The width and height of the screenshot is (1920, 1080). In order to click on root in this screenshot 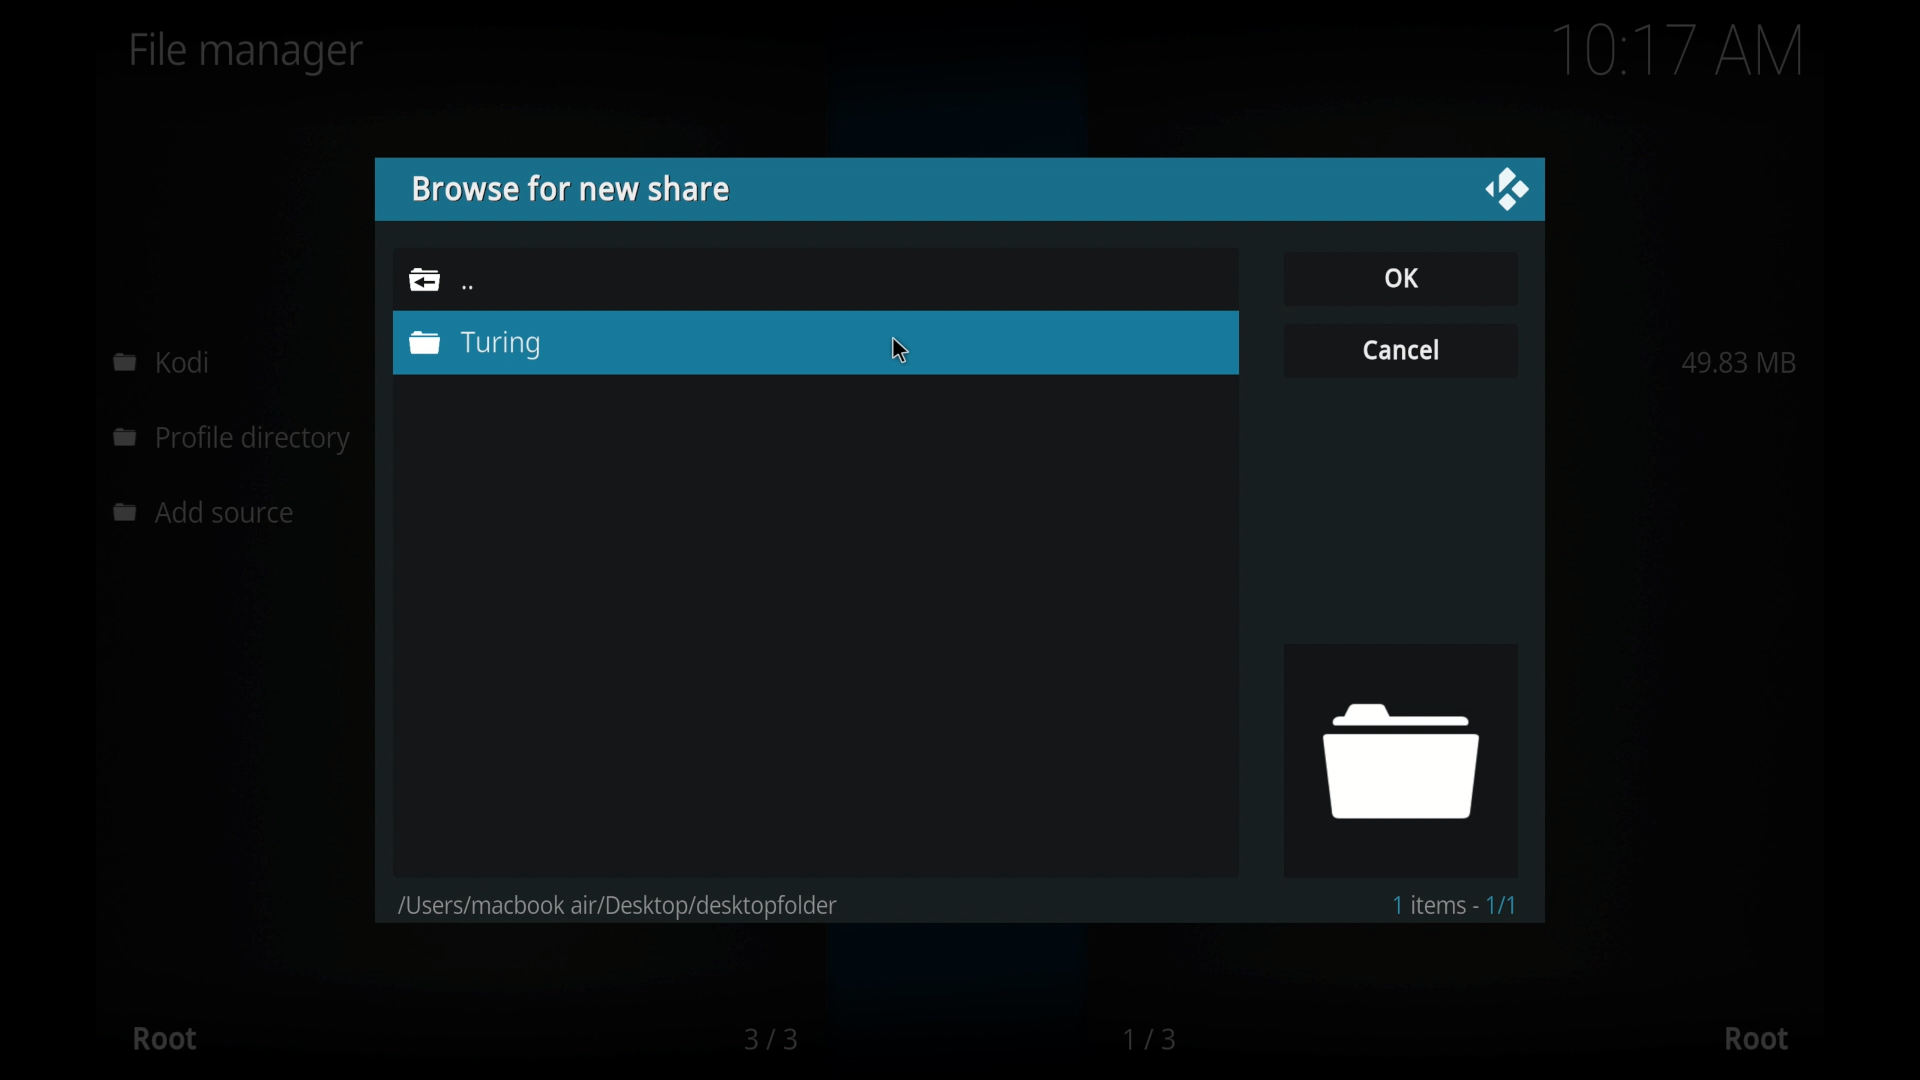, I will do `click(164, 1038)`.